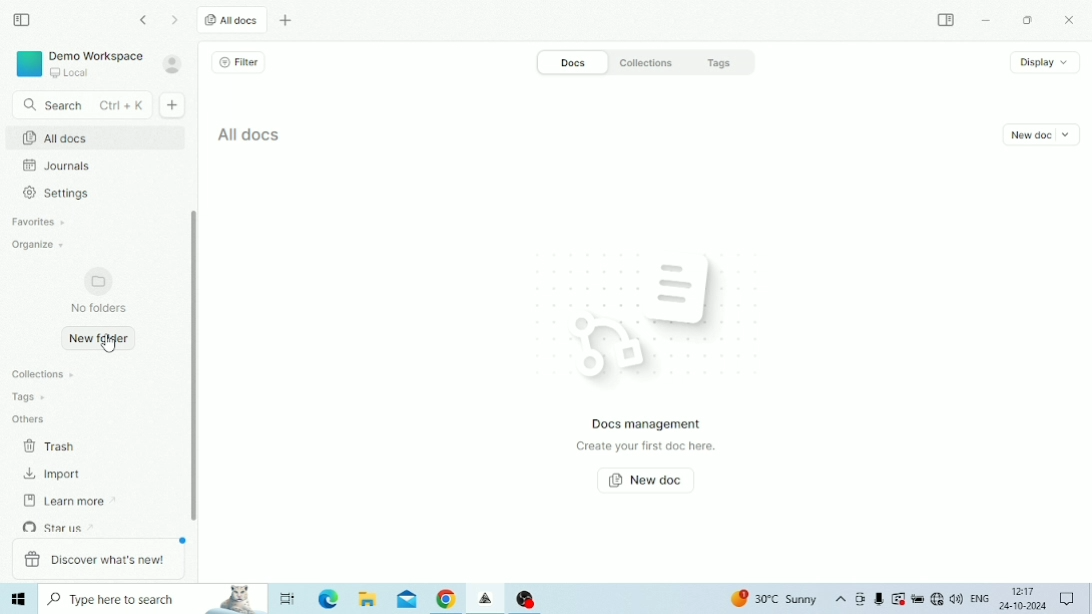 This screenshot has height=614, width=1092. I want to click on Mic, so click(878, 600).